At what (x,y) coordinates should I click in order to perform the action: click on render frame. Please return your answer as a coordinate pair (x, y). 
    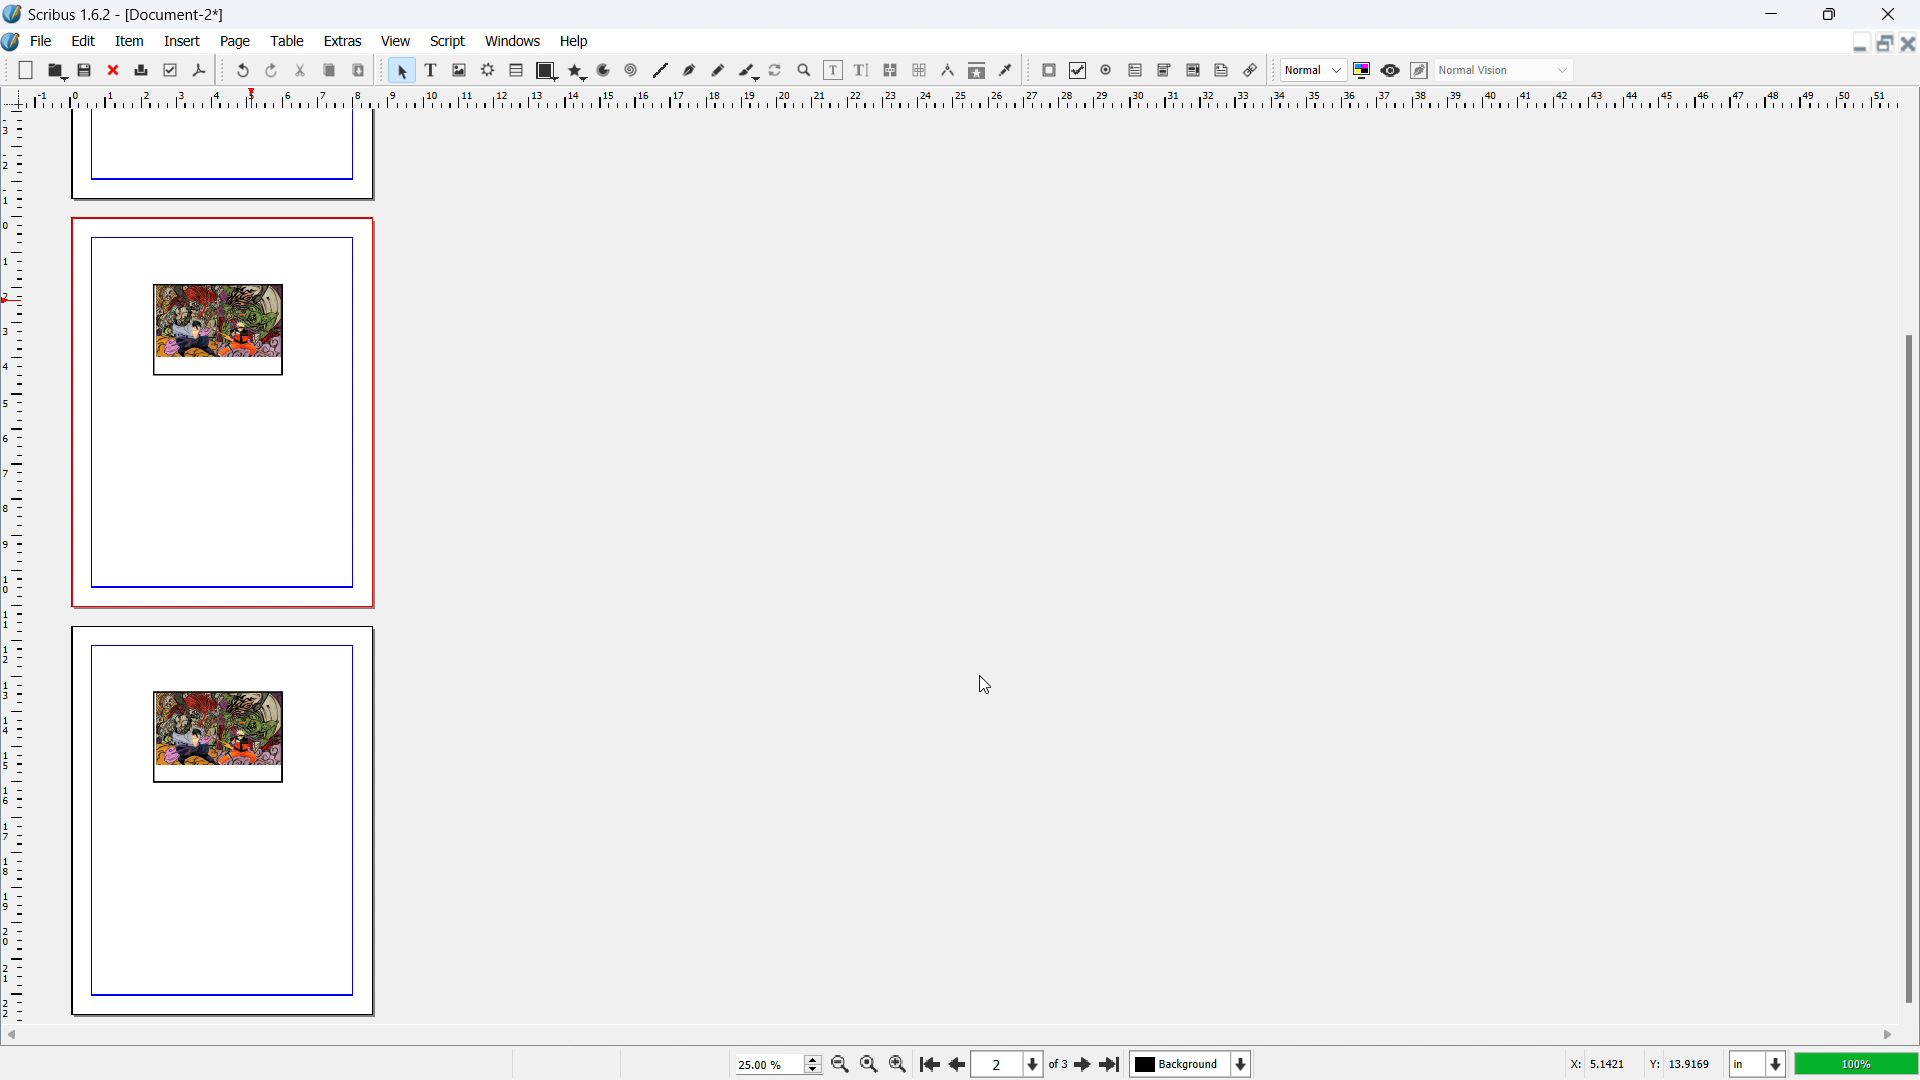
    Looking at the image, I should click on (488, 70).